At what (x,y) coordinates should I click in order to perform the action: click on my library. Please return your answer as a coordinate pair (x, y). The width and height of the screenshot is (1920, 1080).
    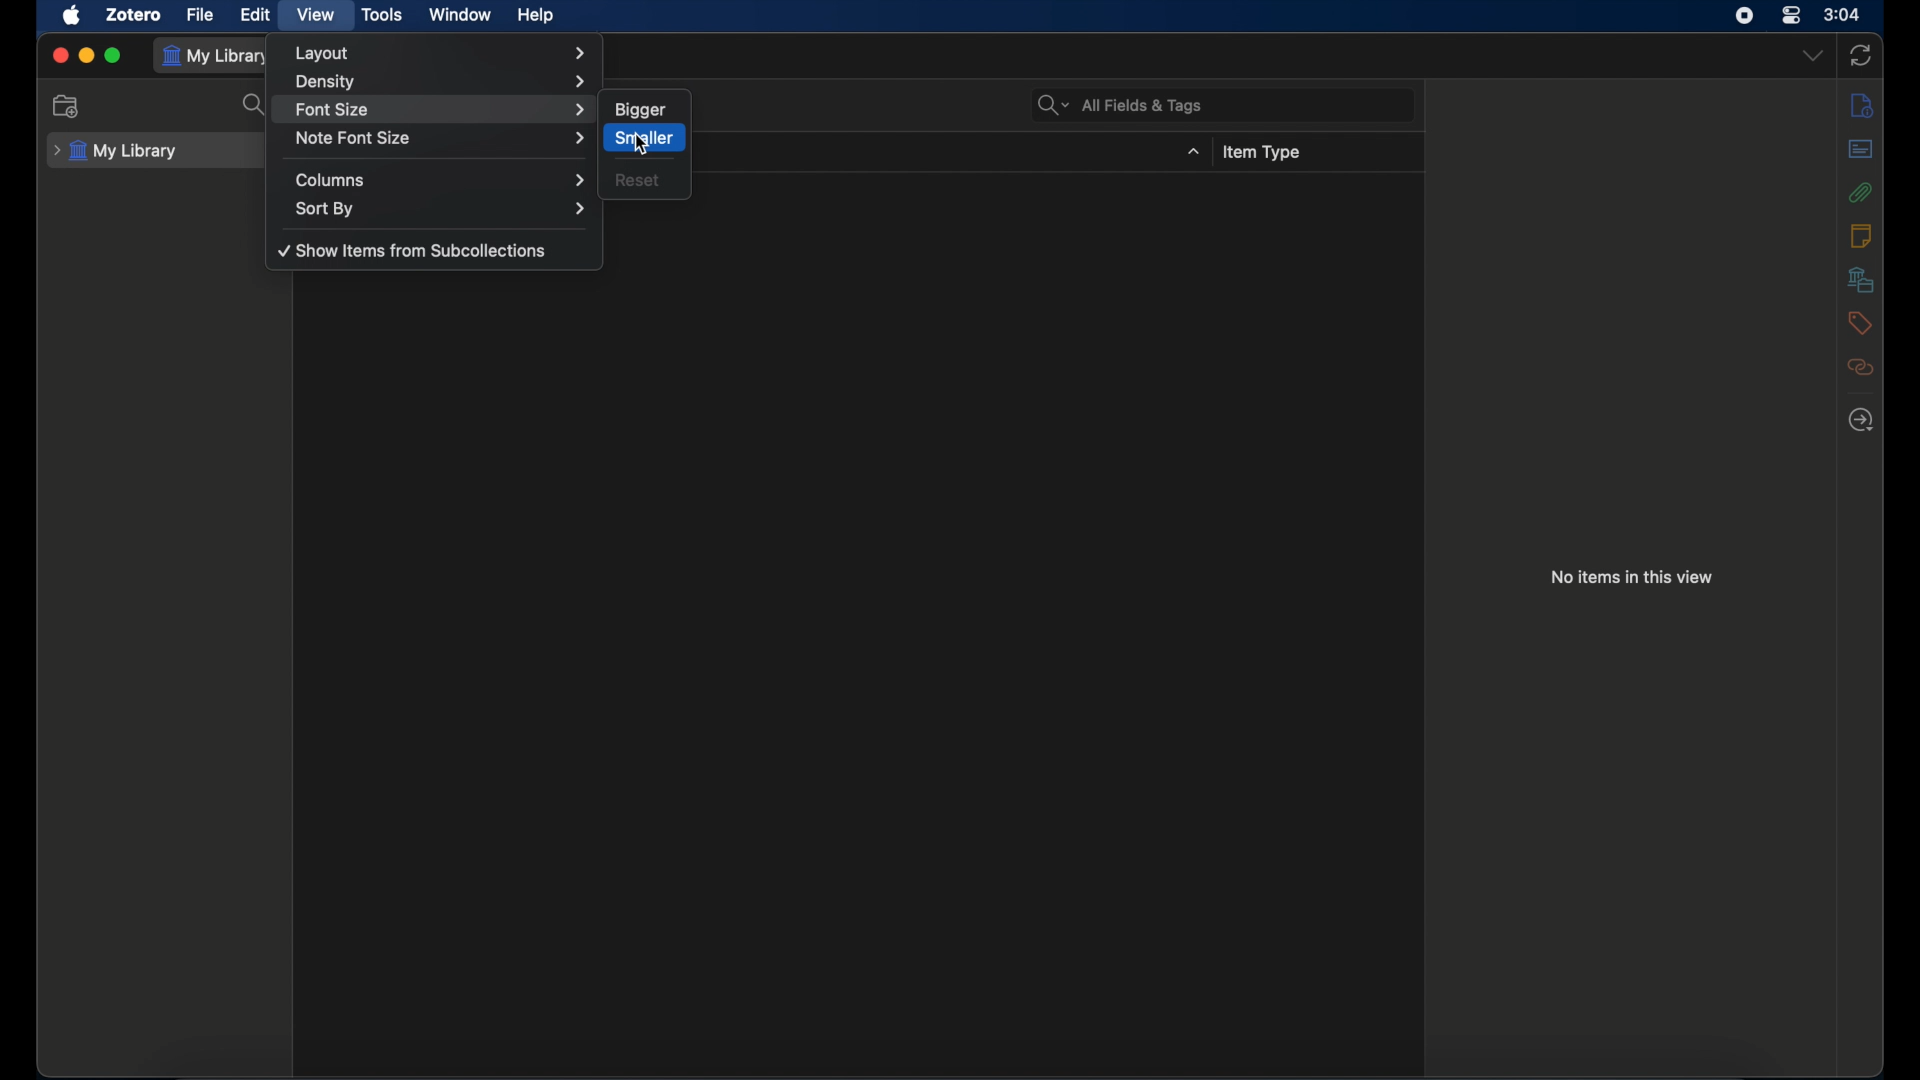
    Looking at the image, I should click on (218, 55).